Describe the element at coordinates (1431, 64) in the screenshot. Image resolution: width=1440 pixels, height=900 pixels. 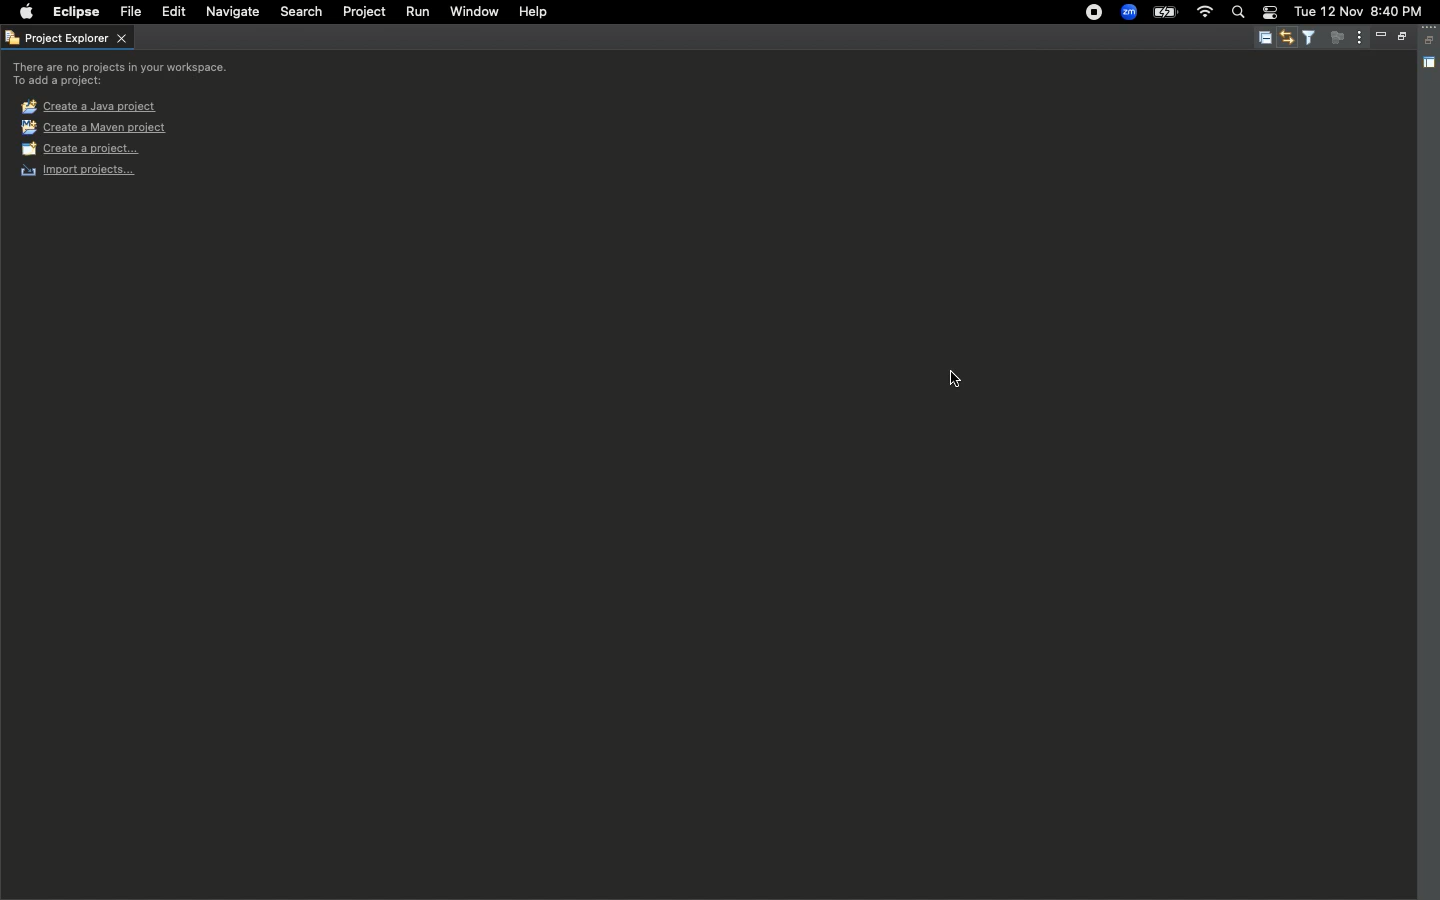
I see `Shared area` at that location.